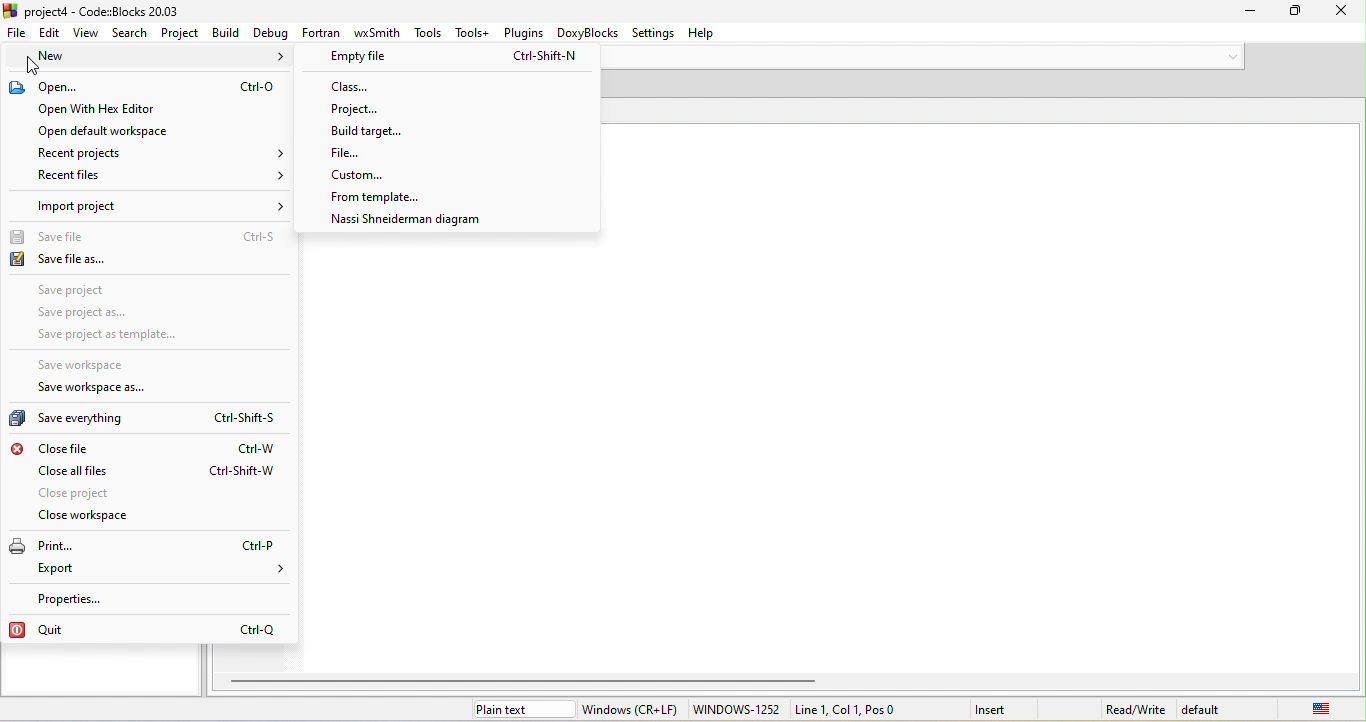  Describe the element at coordinates (434, 111) in the screenshot. I see `project` at that location.